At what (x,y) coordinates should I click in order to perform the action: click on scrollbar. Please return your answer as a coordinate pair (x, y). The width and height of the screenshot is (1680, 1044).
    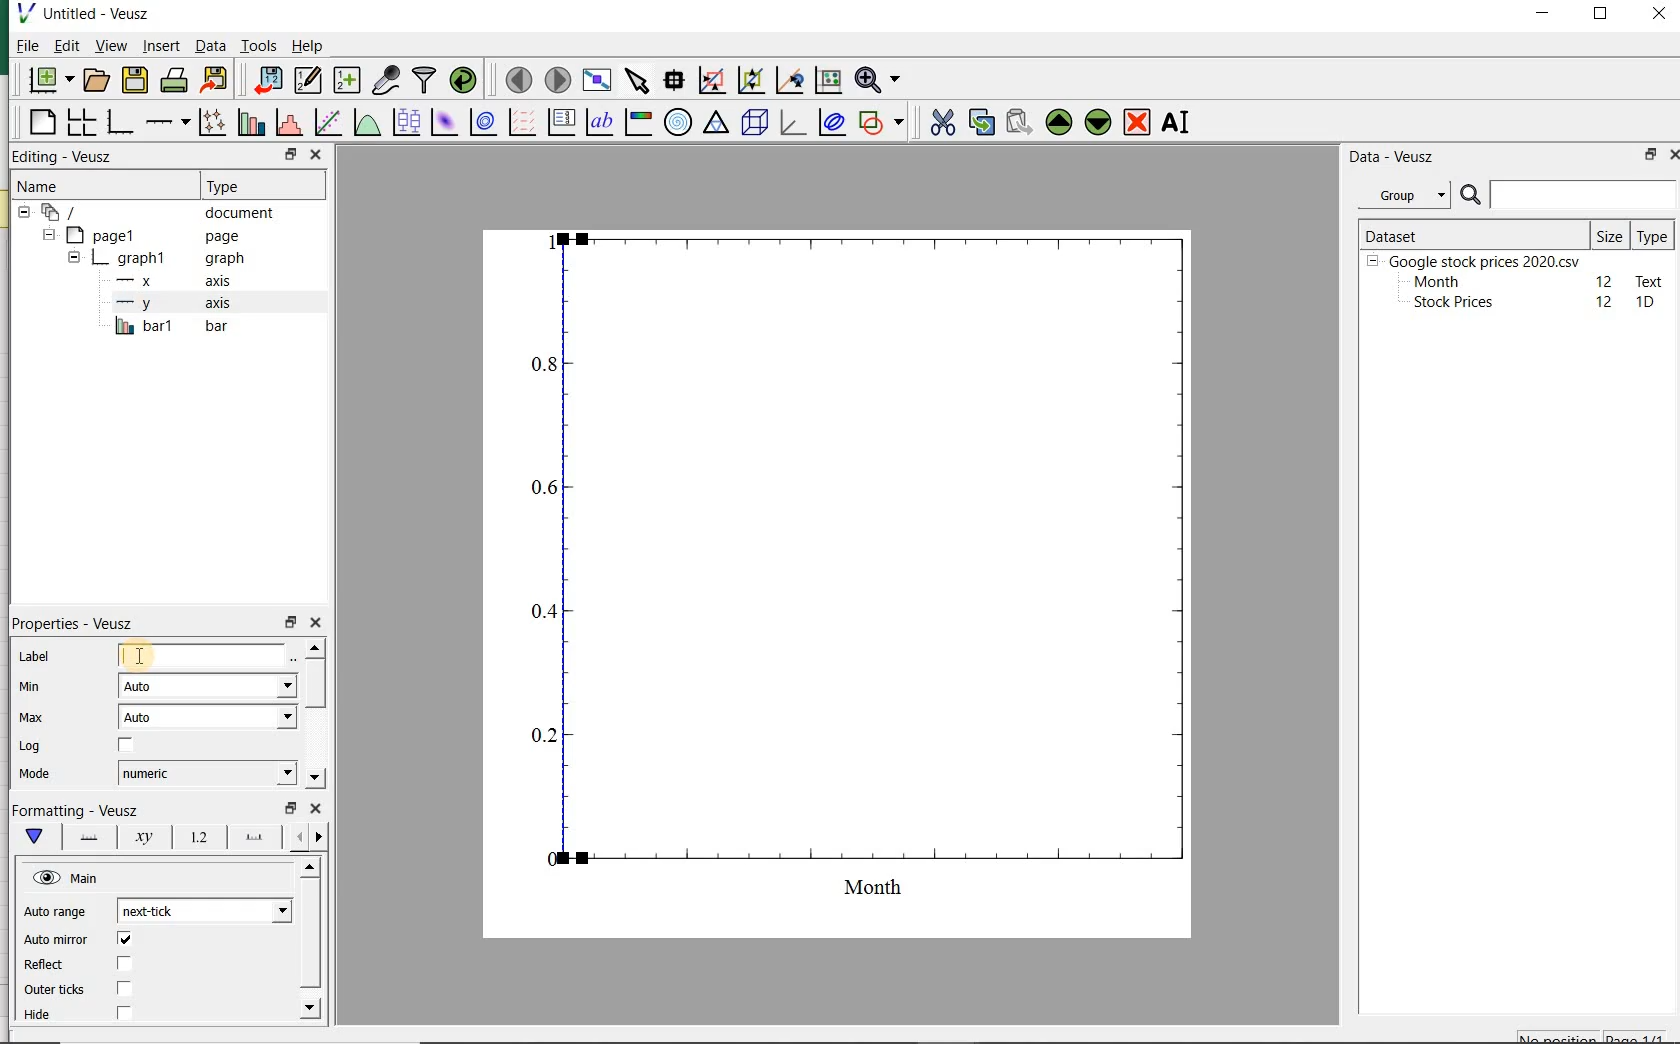
    Looking at the image, I should click on (314, 715).